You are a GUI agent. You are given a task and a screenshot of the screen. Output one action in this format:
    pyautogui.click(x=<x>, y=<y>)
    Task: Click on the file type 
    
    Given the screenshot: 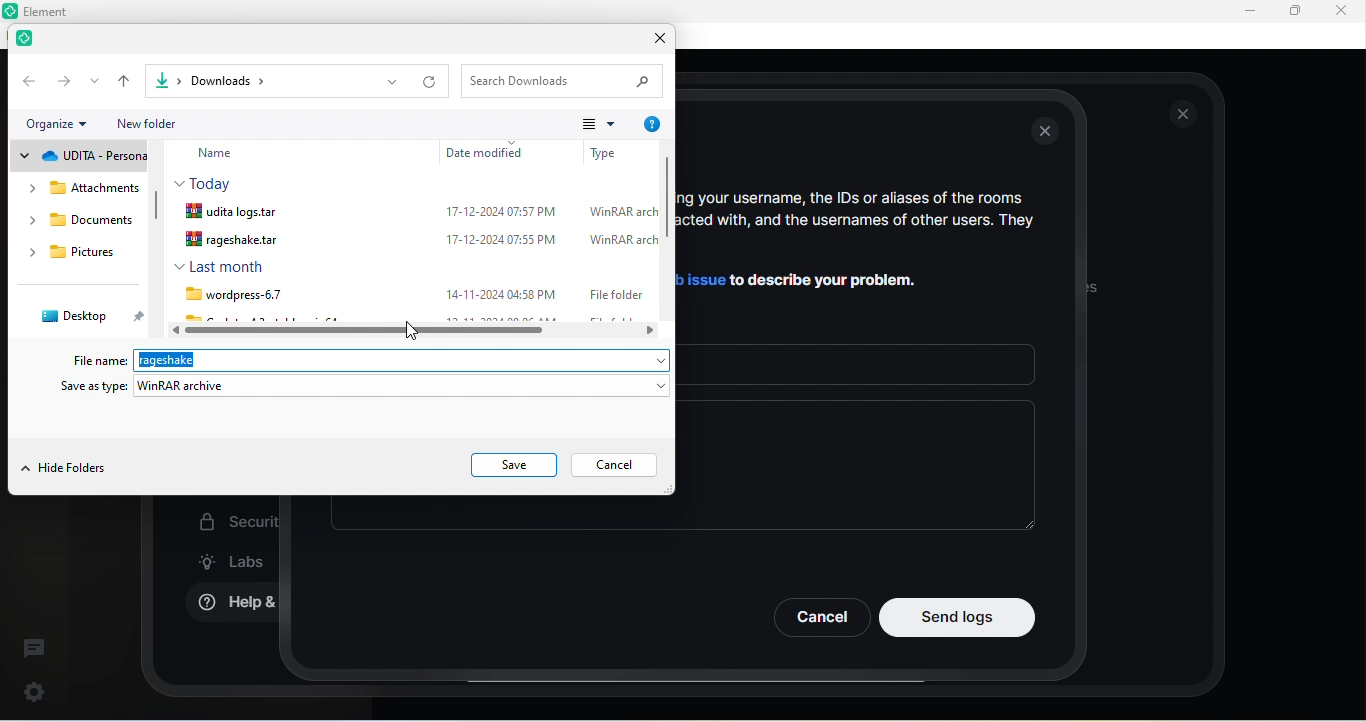 What is the action you would take?
    pyautogui.click(x=605, y=151)
    